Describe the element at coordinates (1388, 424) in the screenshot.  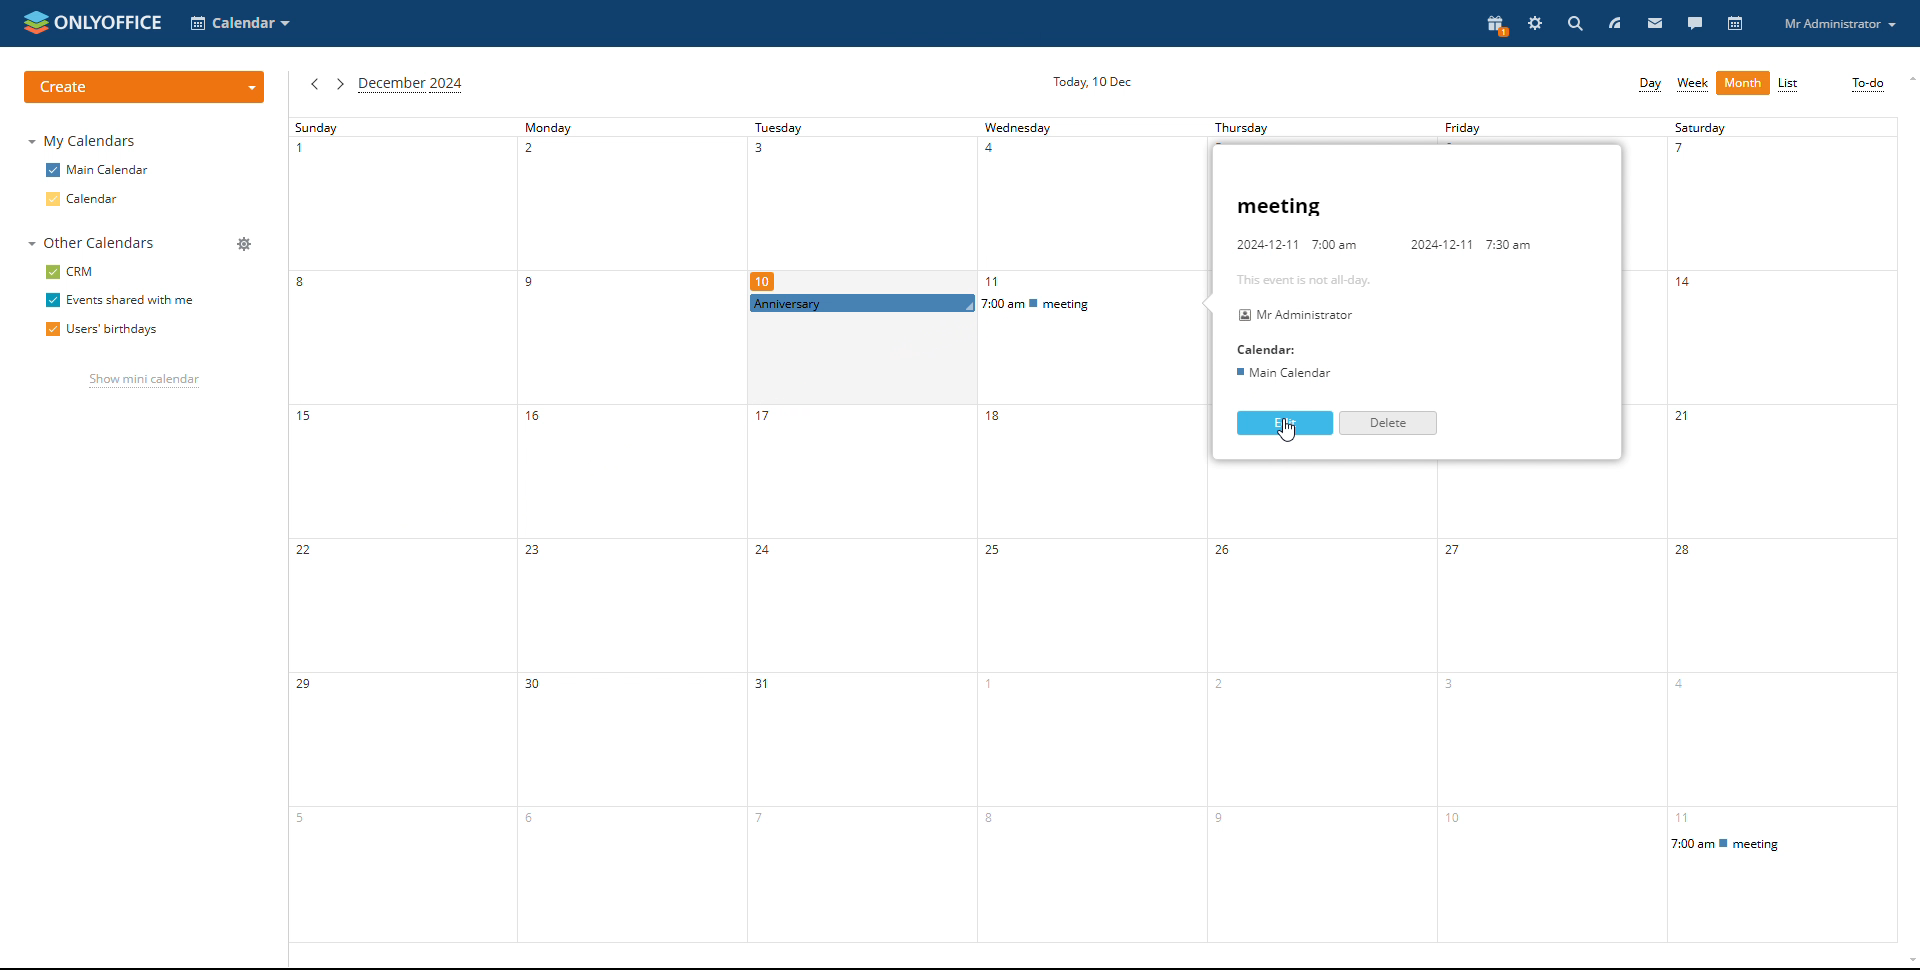
I see `delete` at that location.